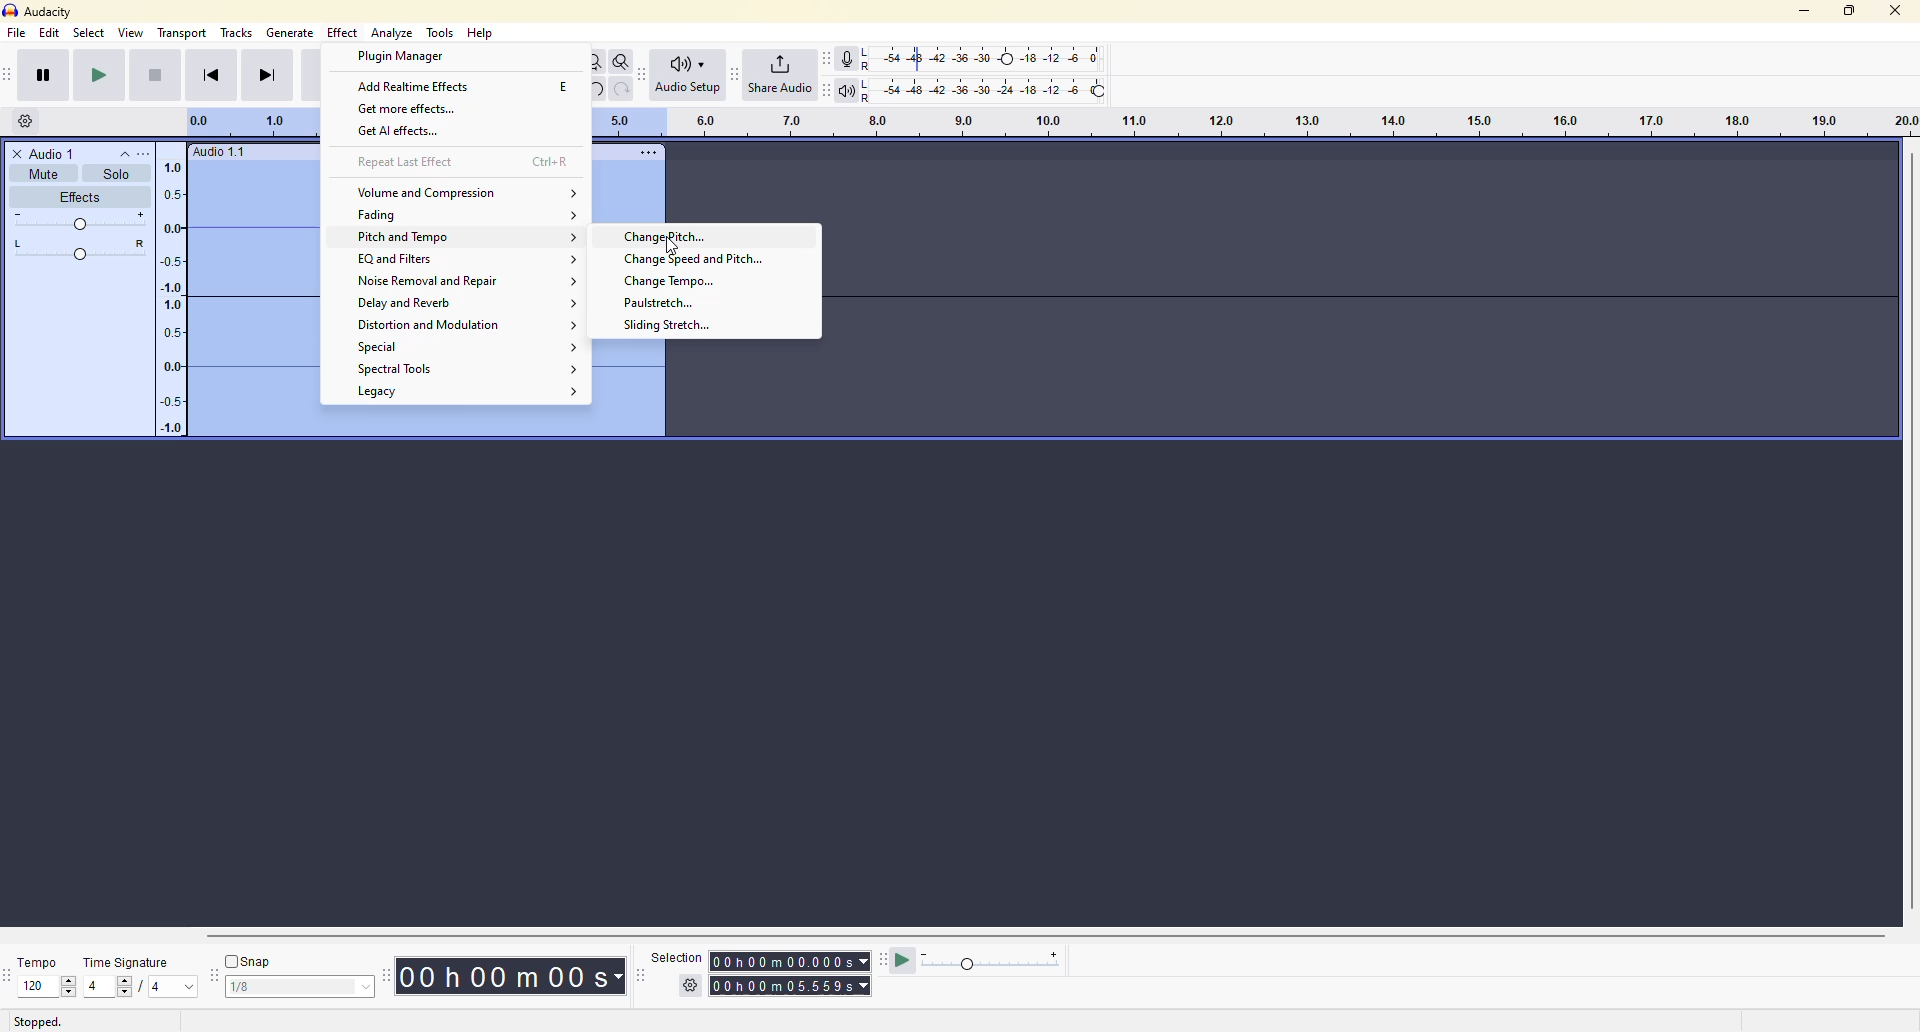  Describe the element at coordinates (155, 151) in the screenshot. I see `more` at that location.